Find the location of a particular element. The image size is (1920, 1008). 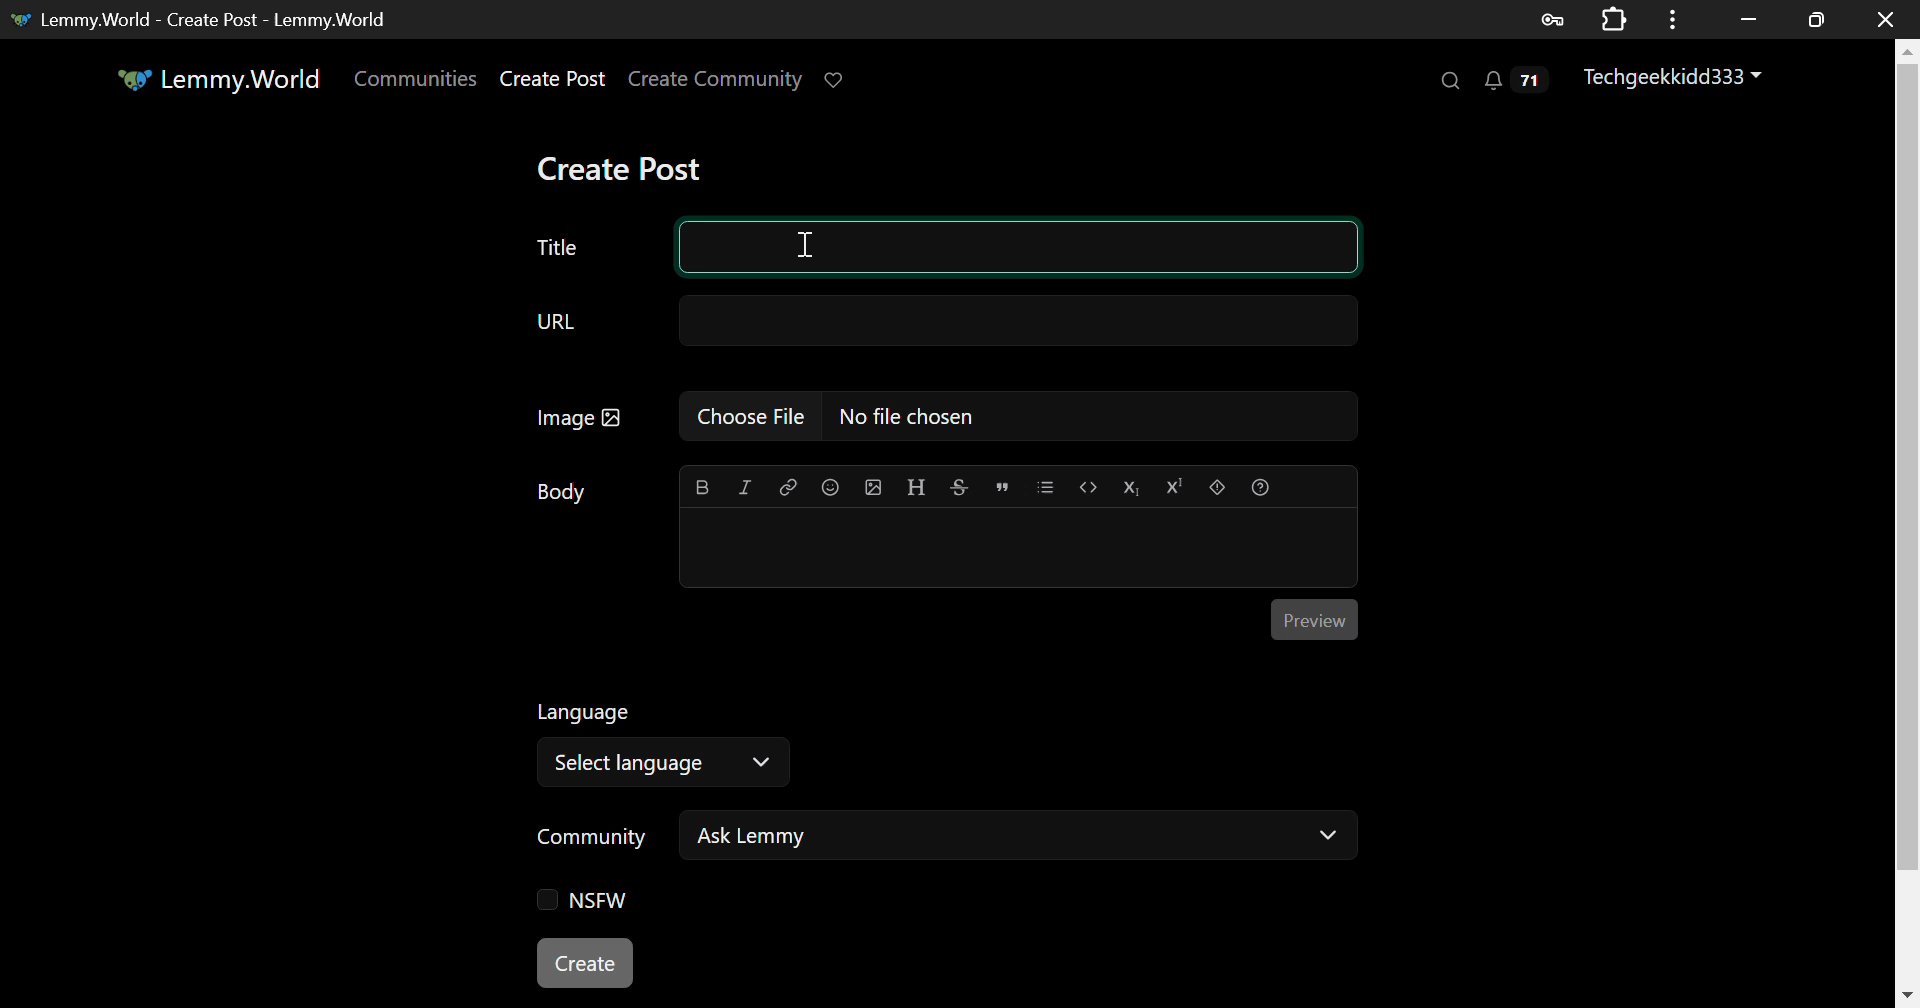

URL Field is located at coordinates (940, 324).